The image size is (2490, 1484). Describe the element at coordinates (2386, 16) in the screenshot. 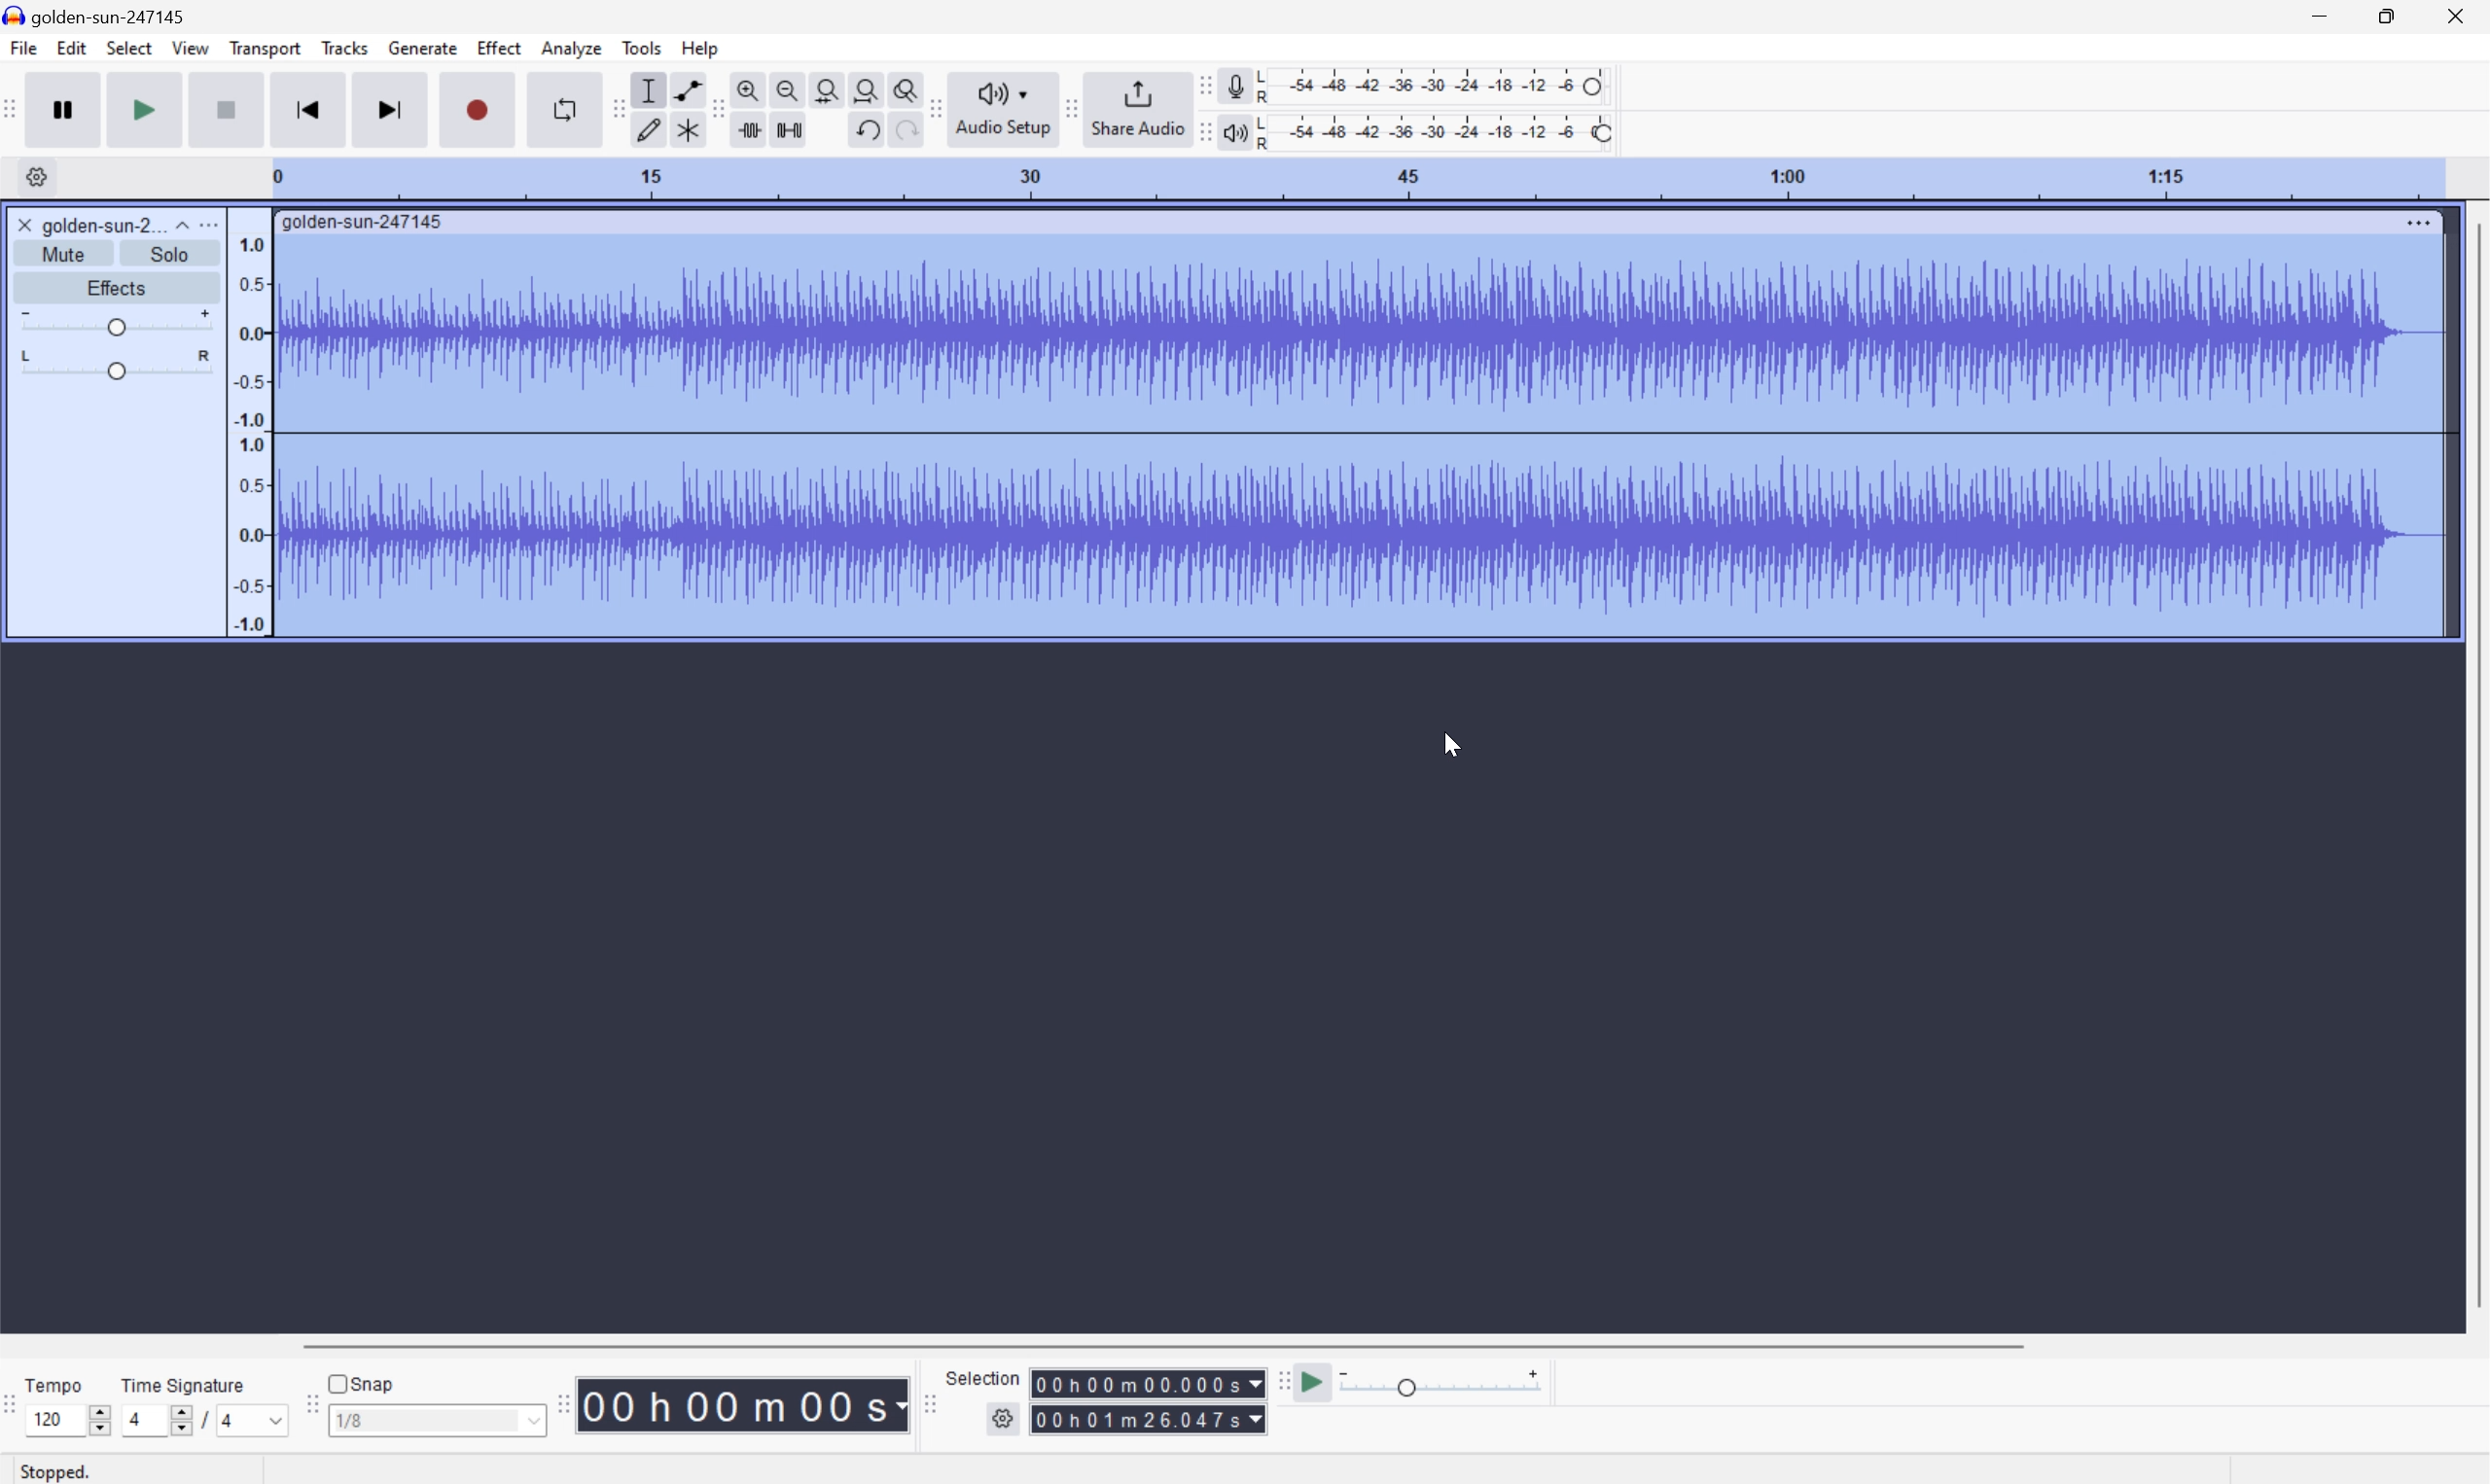

I see `Restore Down` at that location.